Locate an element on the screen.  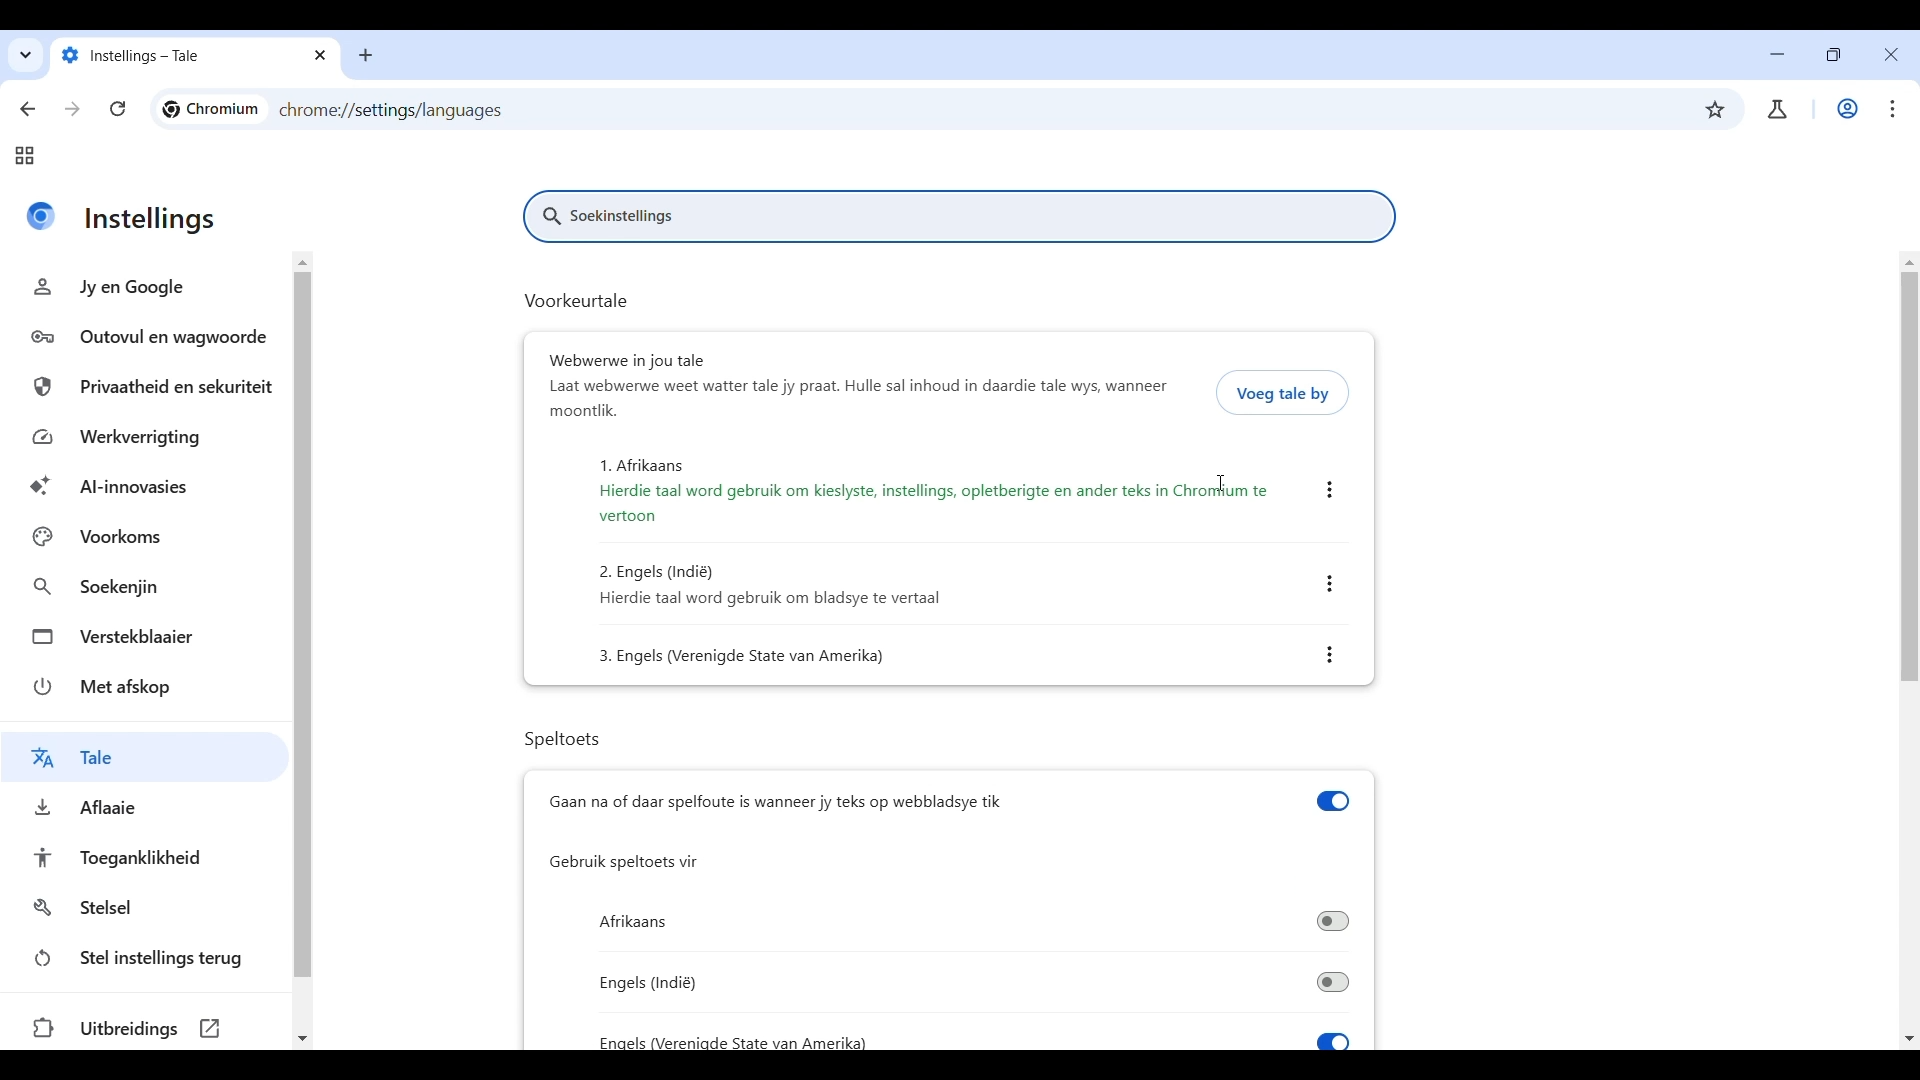
Laat webwerwe weet water tale jy praat. Hulle sal inhoud in daardie tale wys, wanneer
moontlik. is located at coordinates (861, 400).